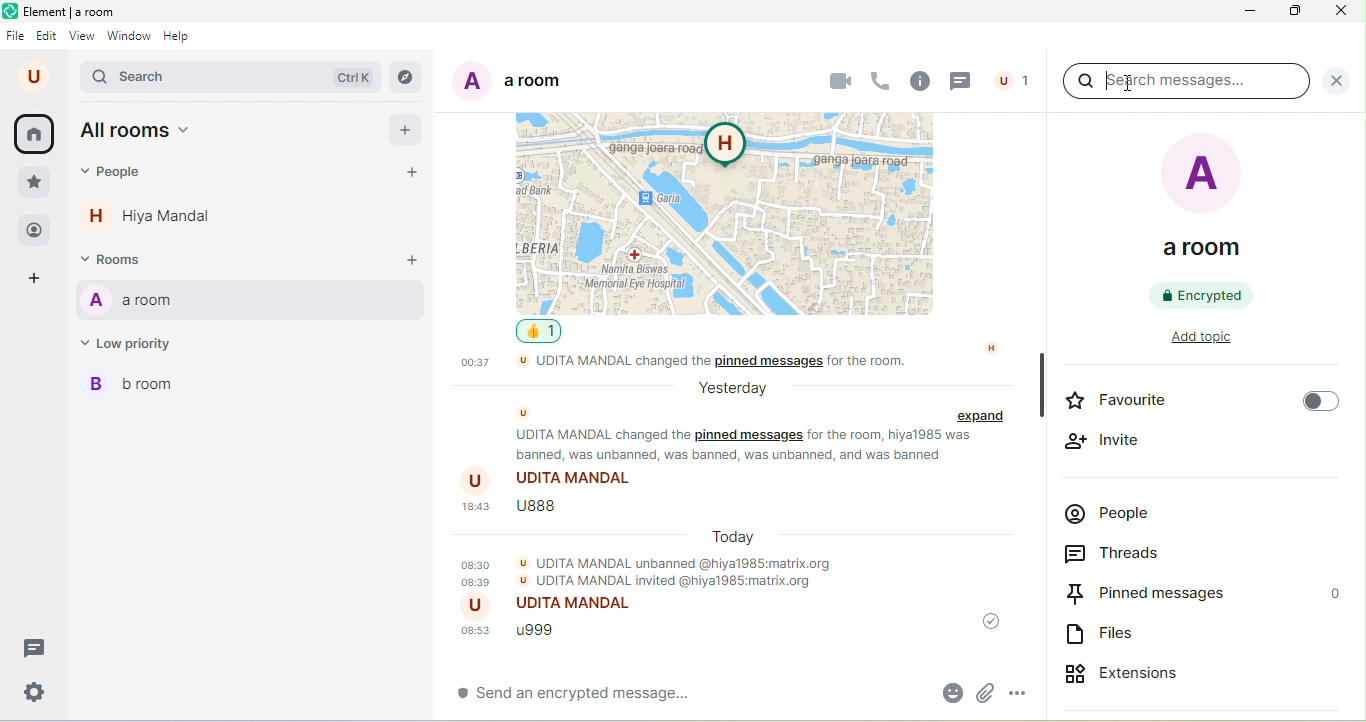 This screenshot has width=1366, height=722. I want to click on people, so click(117, 176).